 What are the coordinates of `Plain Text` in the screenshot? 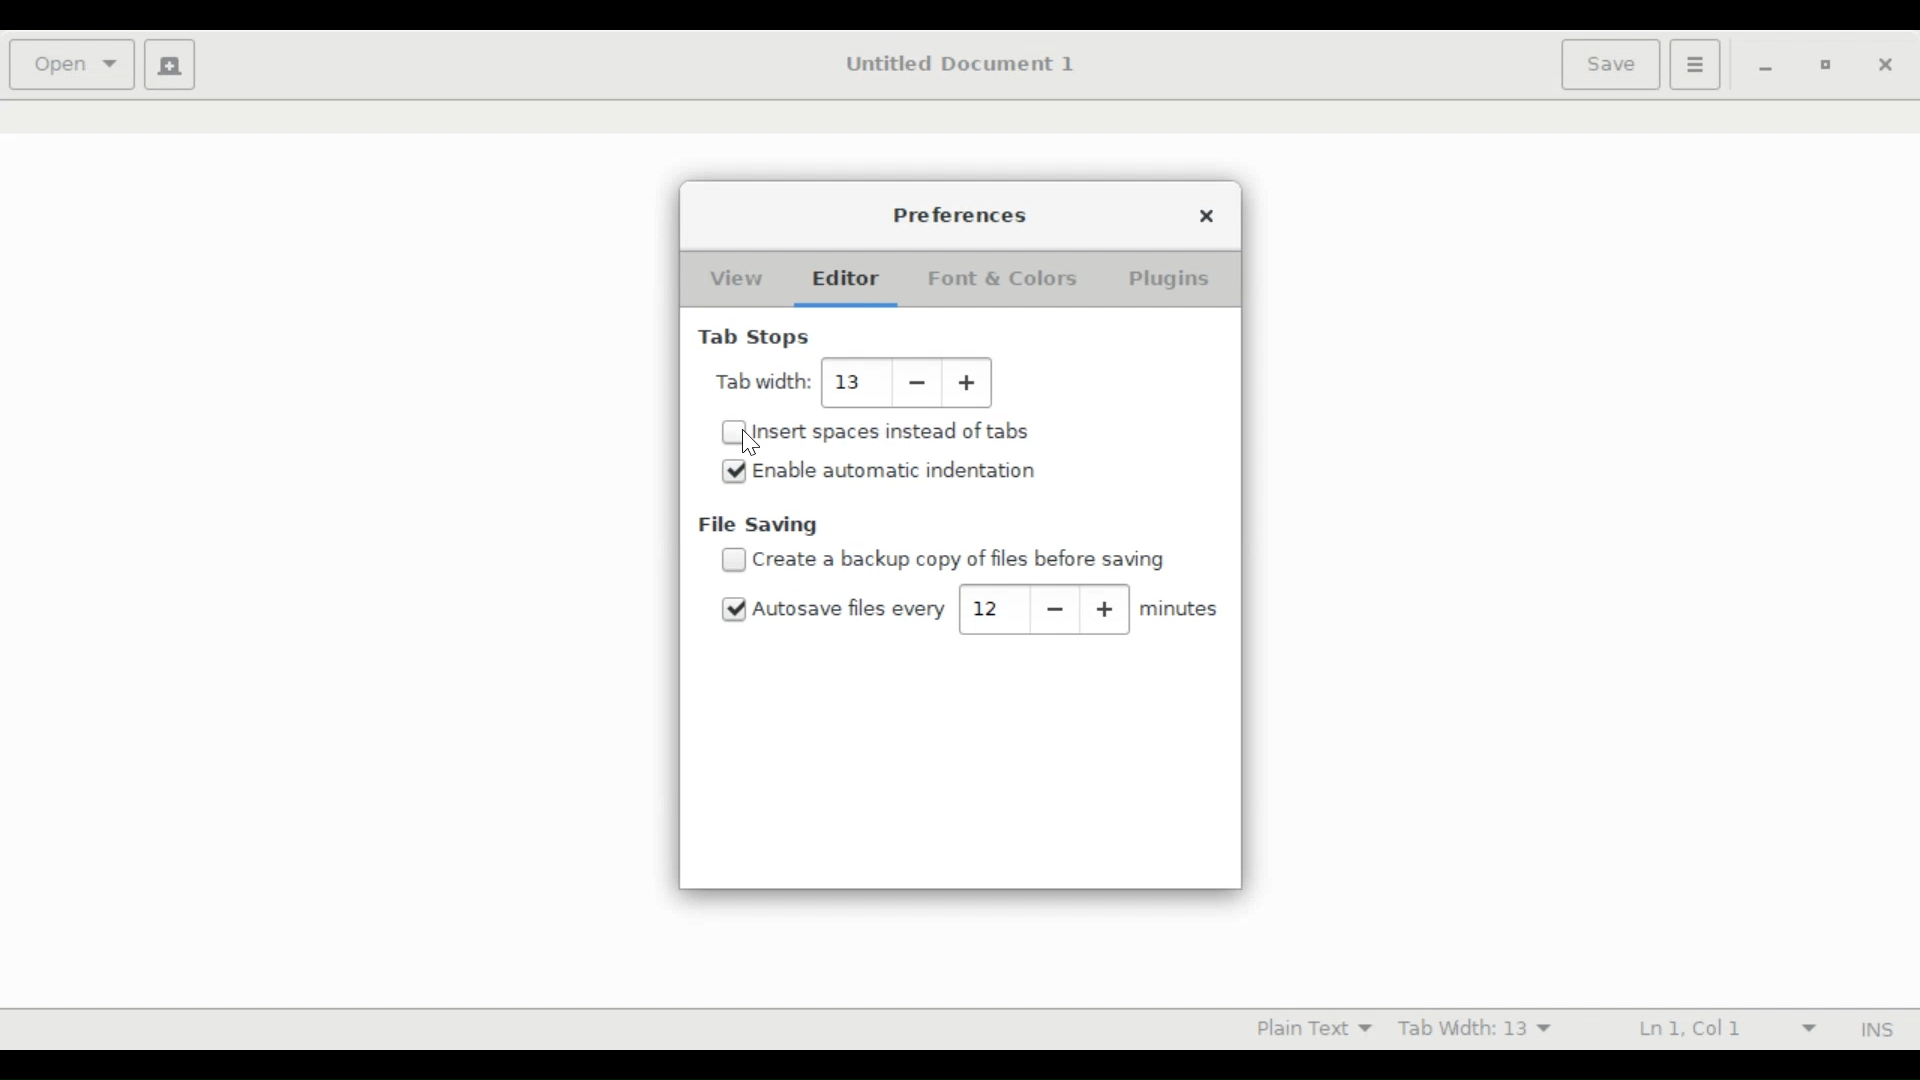 It's located at (1310, 1027).